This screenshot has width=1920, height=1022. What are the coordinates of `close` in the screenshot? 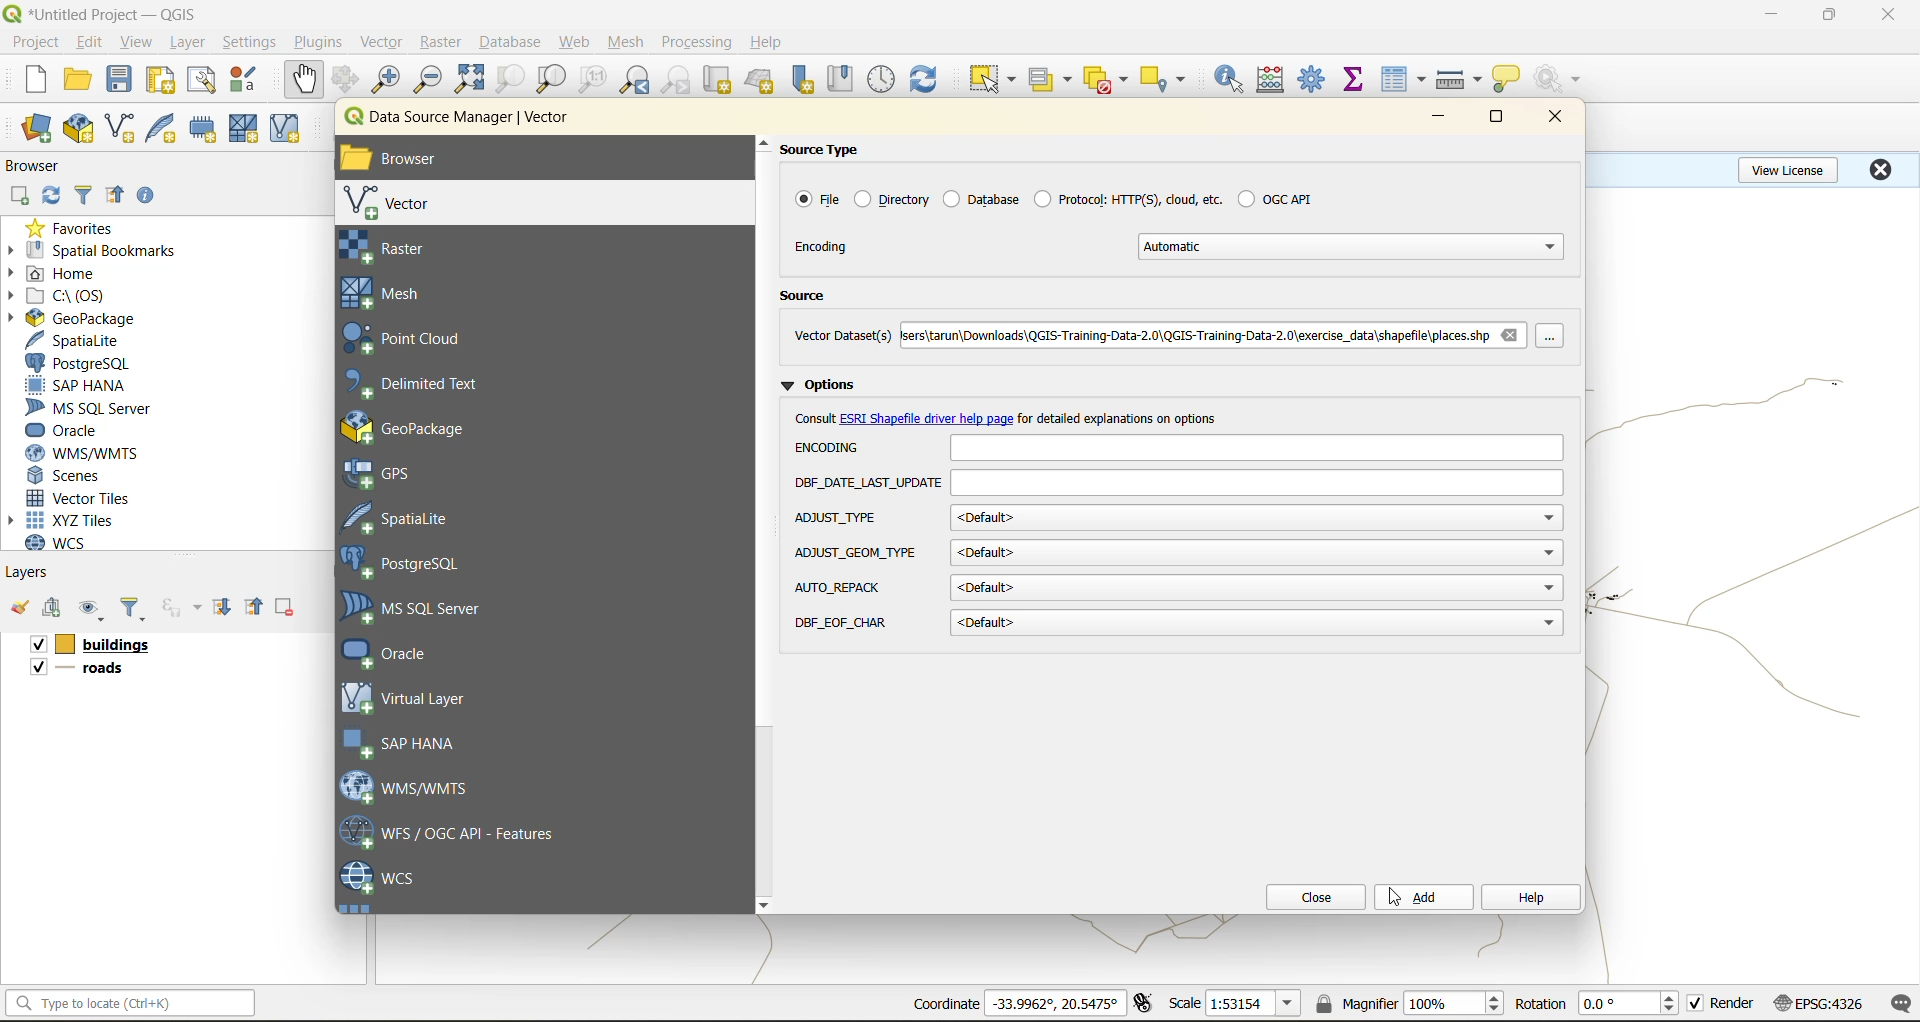 It's located at (1309, 897).